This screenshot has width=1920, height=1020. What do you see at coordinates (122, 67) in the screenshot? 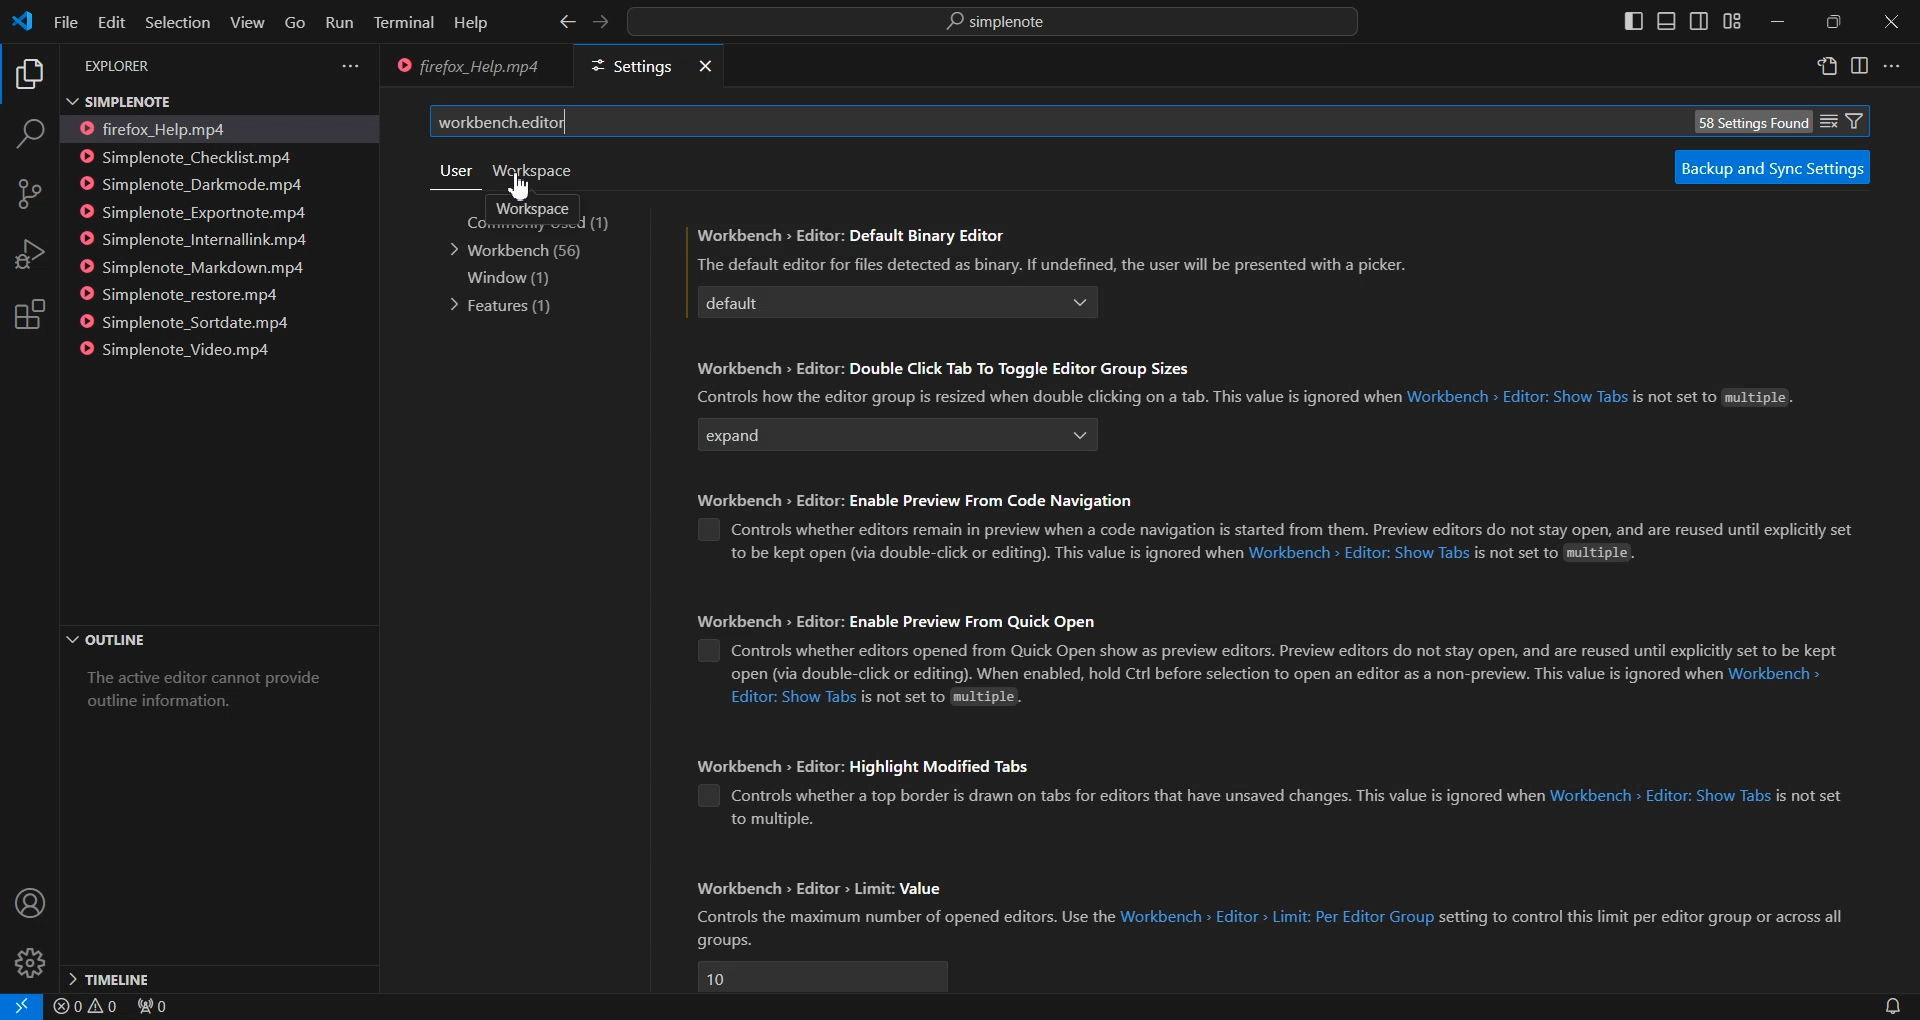
I see `EXPLORER` at bounding box center [122, 67].